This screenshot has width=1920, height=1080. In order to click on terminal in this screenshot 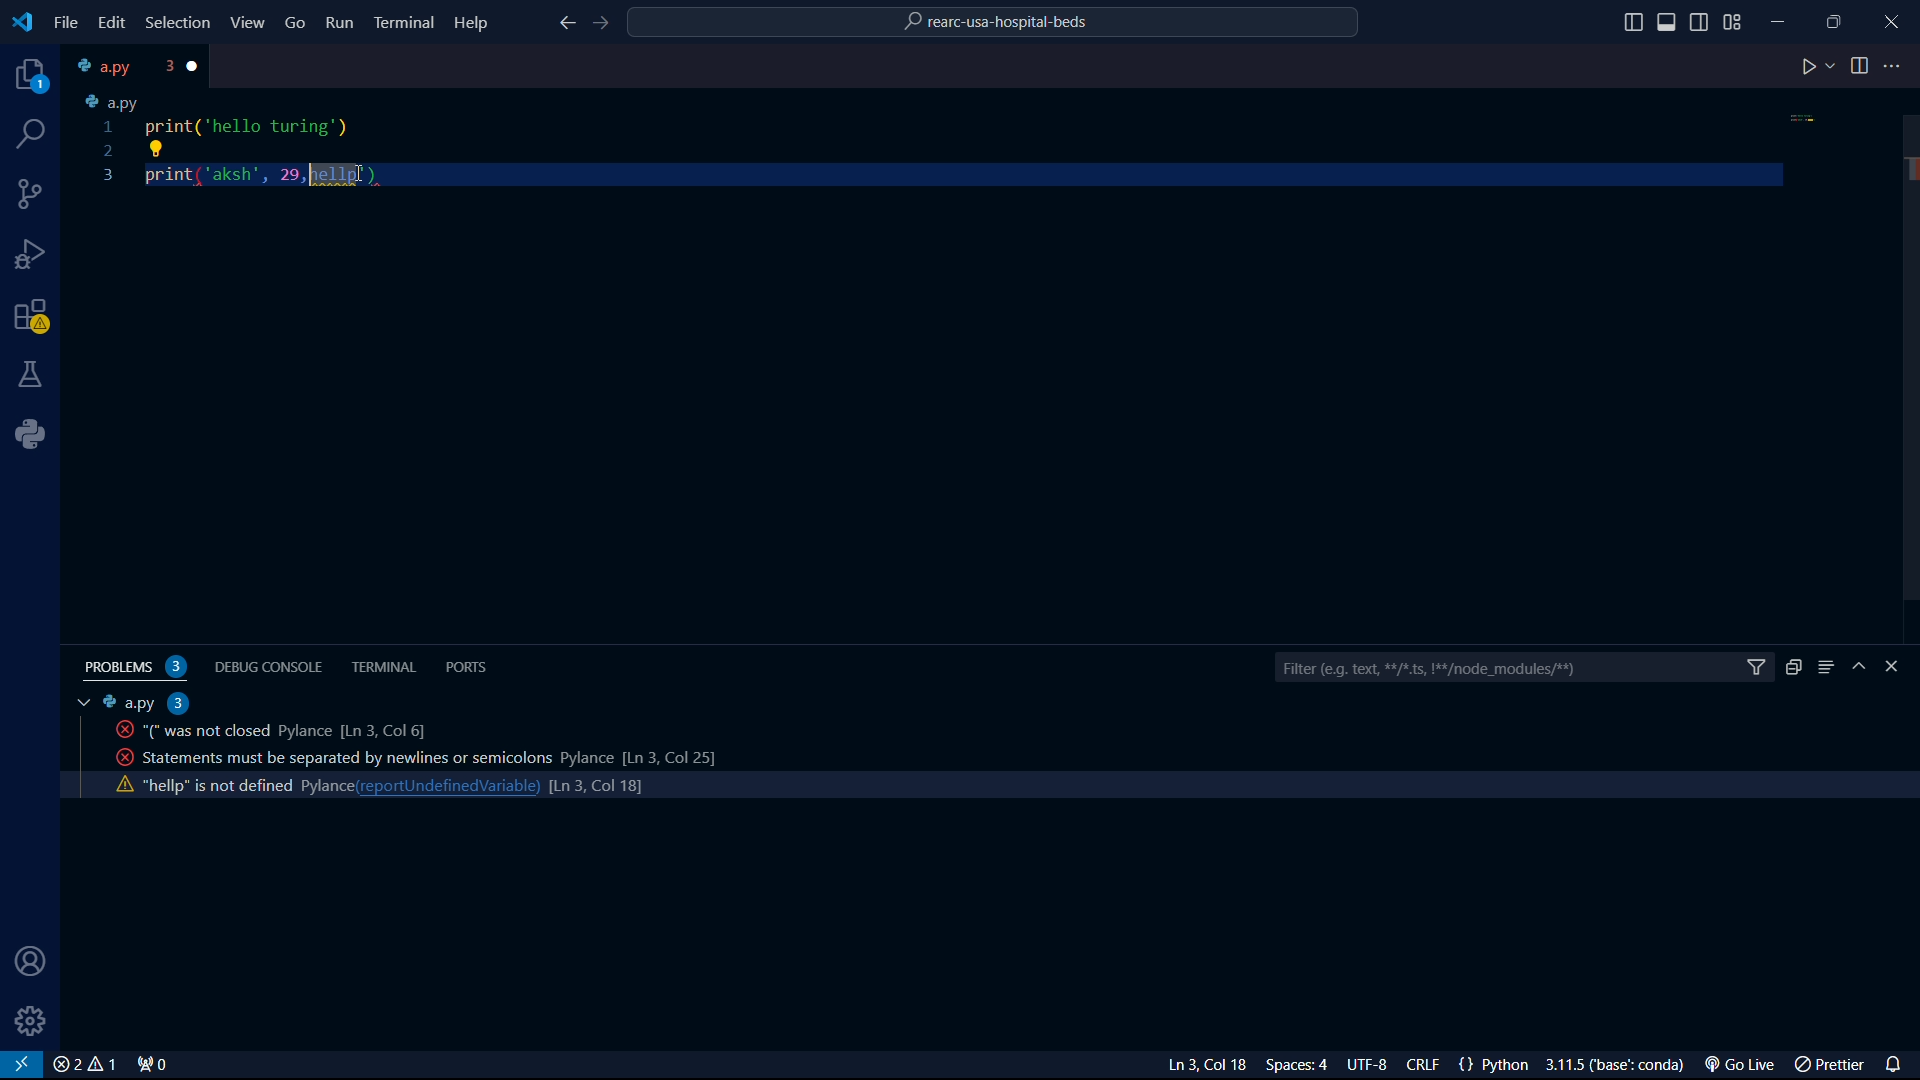, I will do `click(385, 667)`.